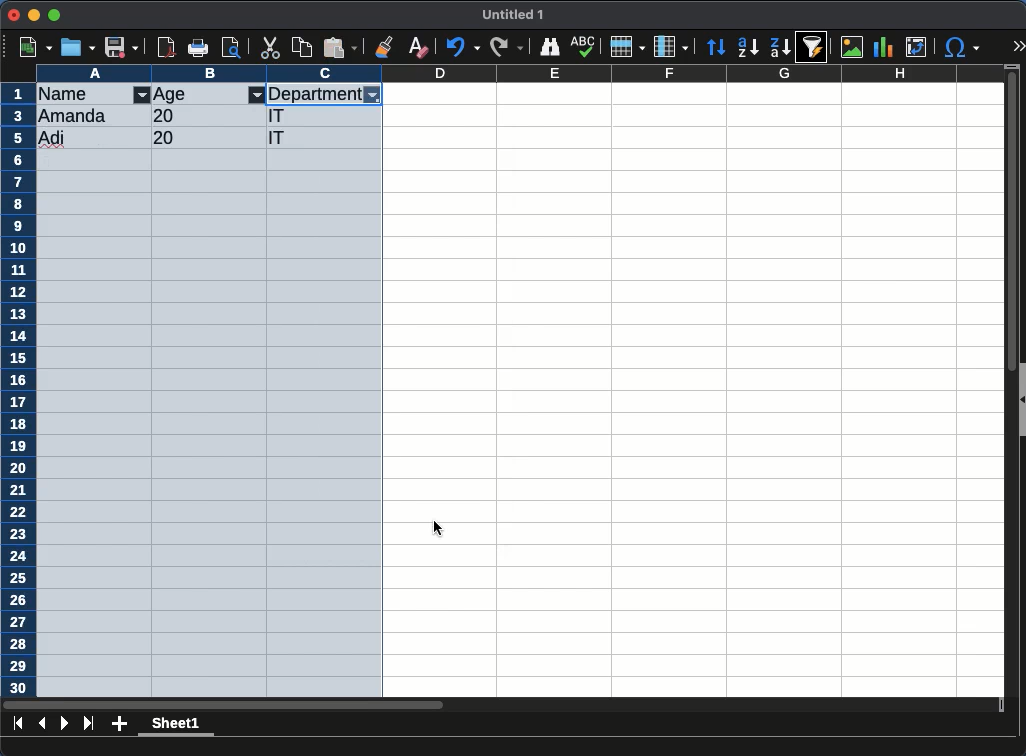 The width and height of the screenshot is (1026, 756). I want to click on IT data, so click(209, 127).